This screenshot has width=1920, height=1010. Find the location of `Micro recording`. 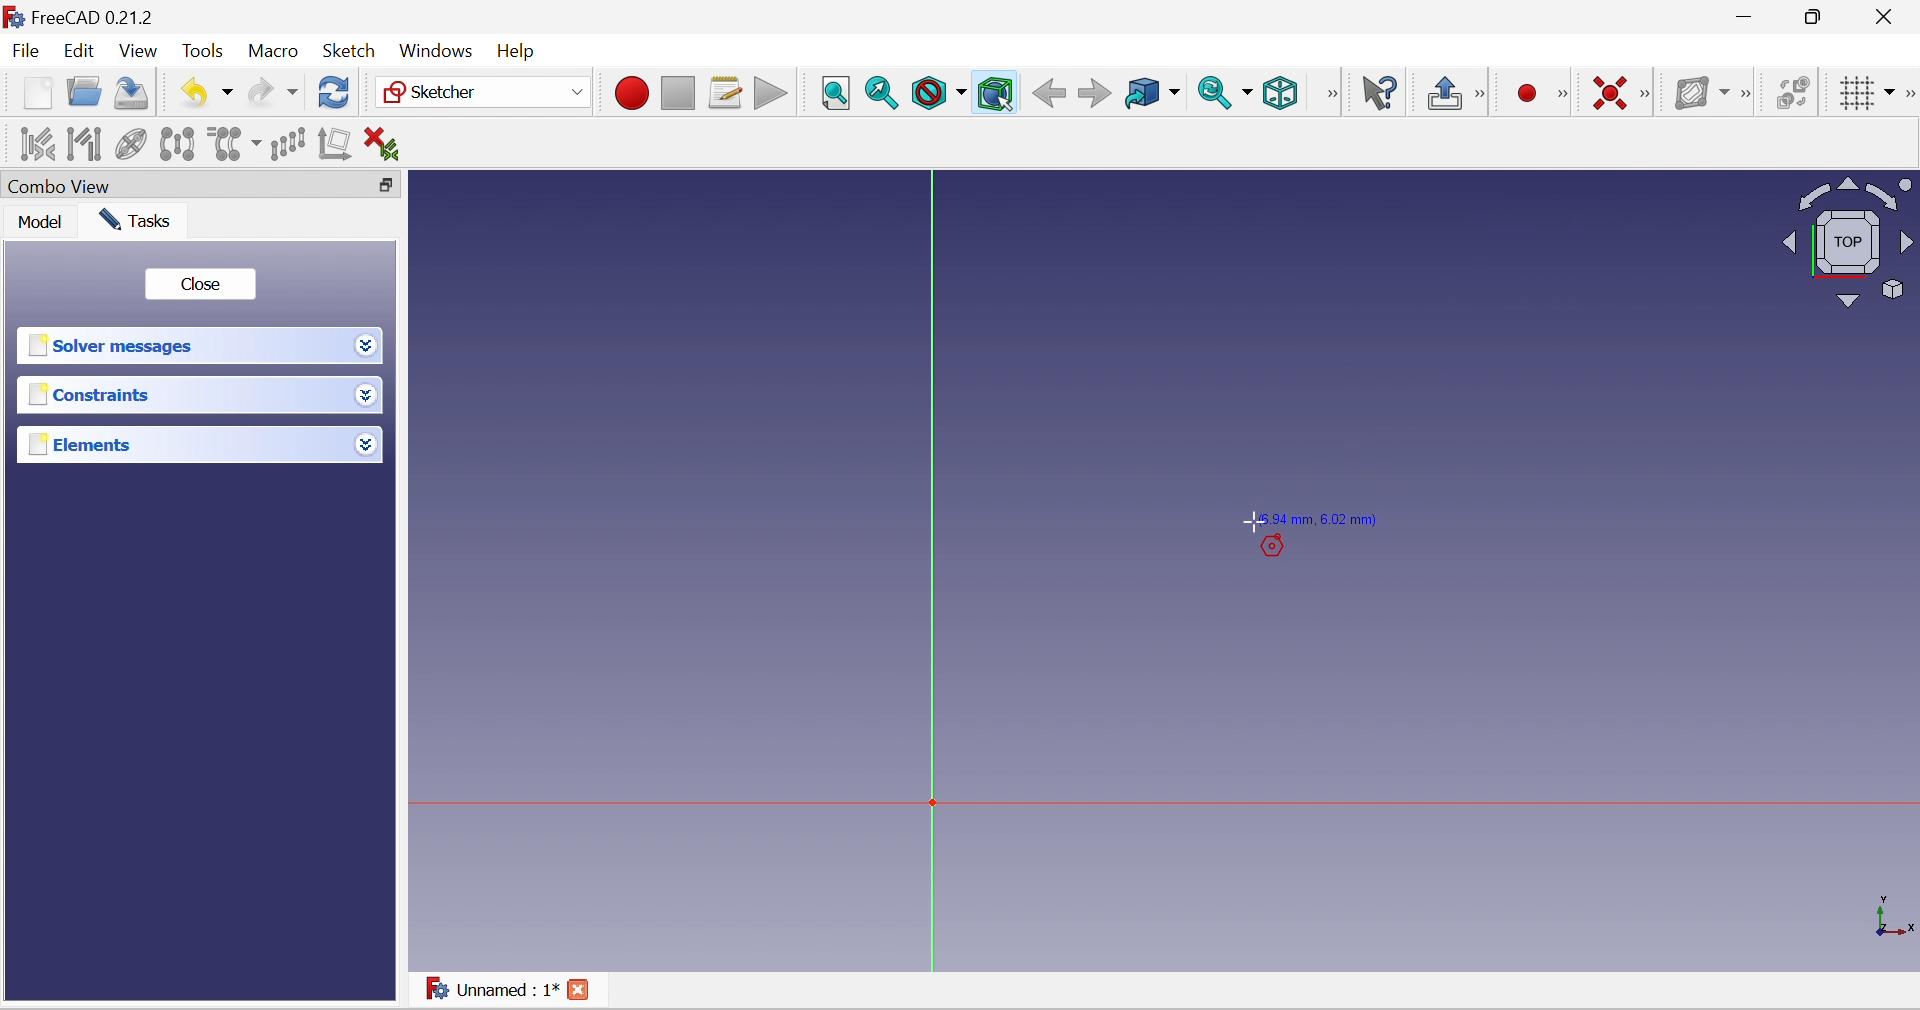

Micro recording is located at coordinates (1528, 95).